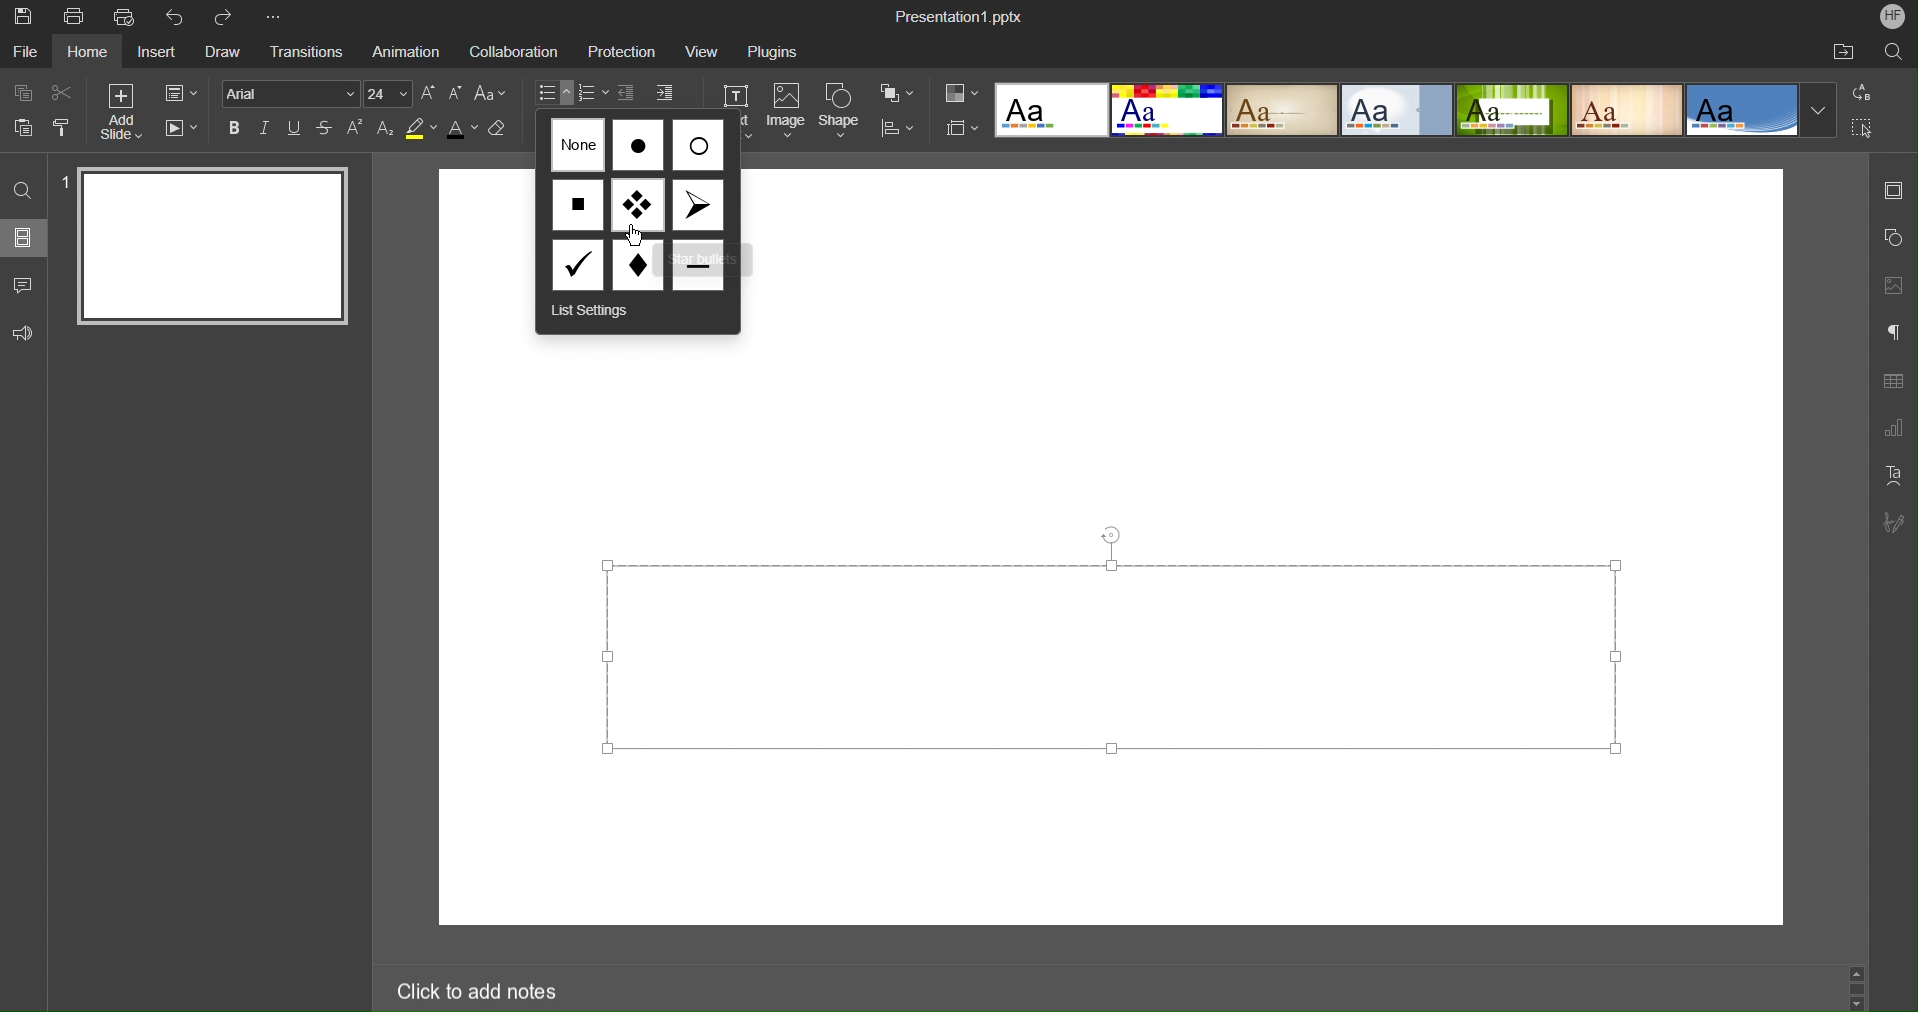  Describe the element at coordinates (24, 285) in the screenshot. I see `Comment` at that location.